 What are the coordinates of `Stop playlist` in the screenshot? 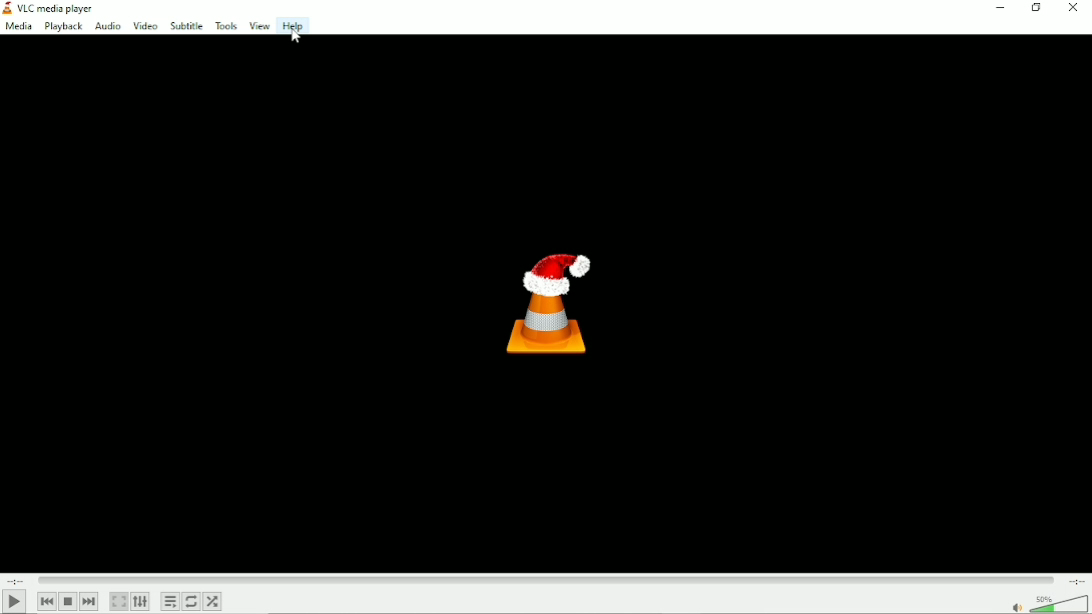 It's located at (67, 600).